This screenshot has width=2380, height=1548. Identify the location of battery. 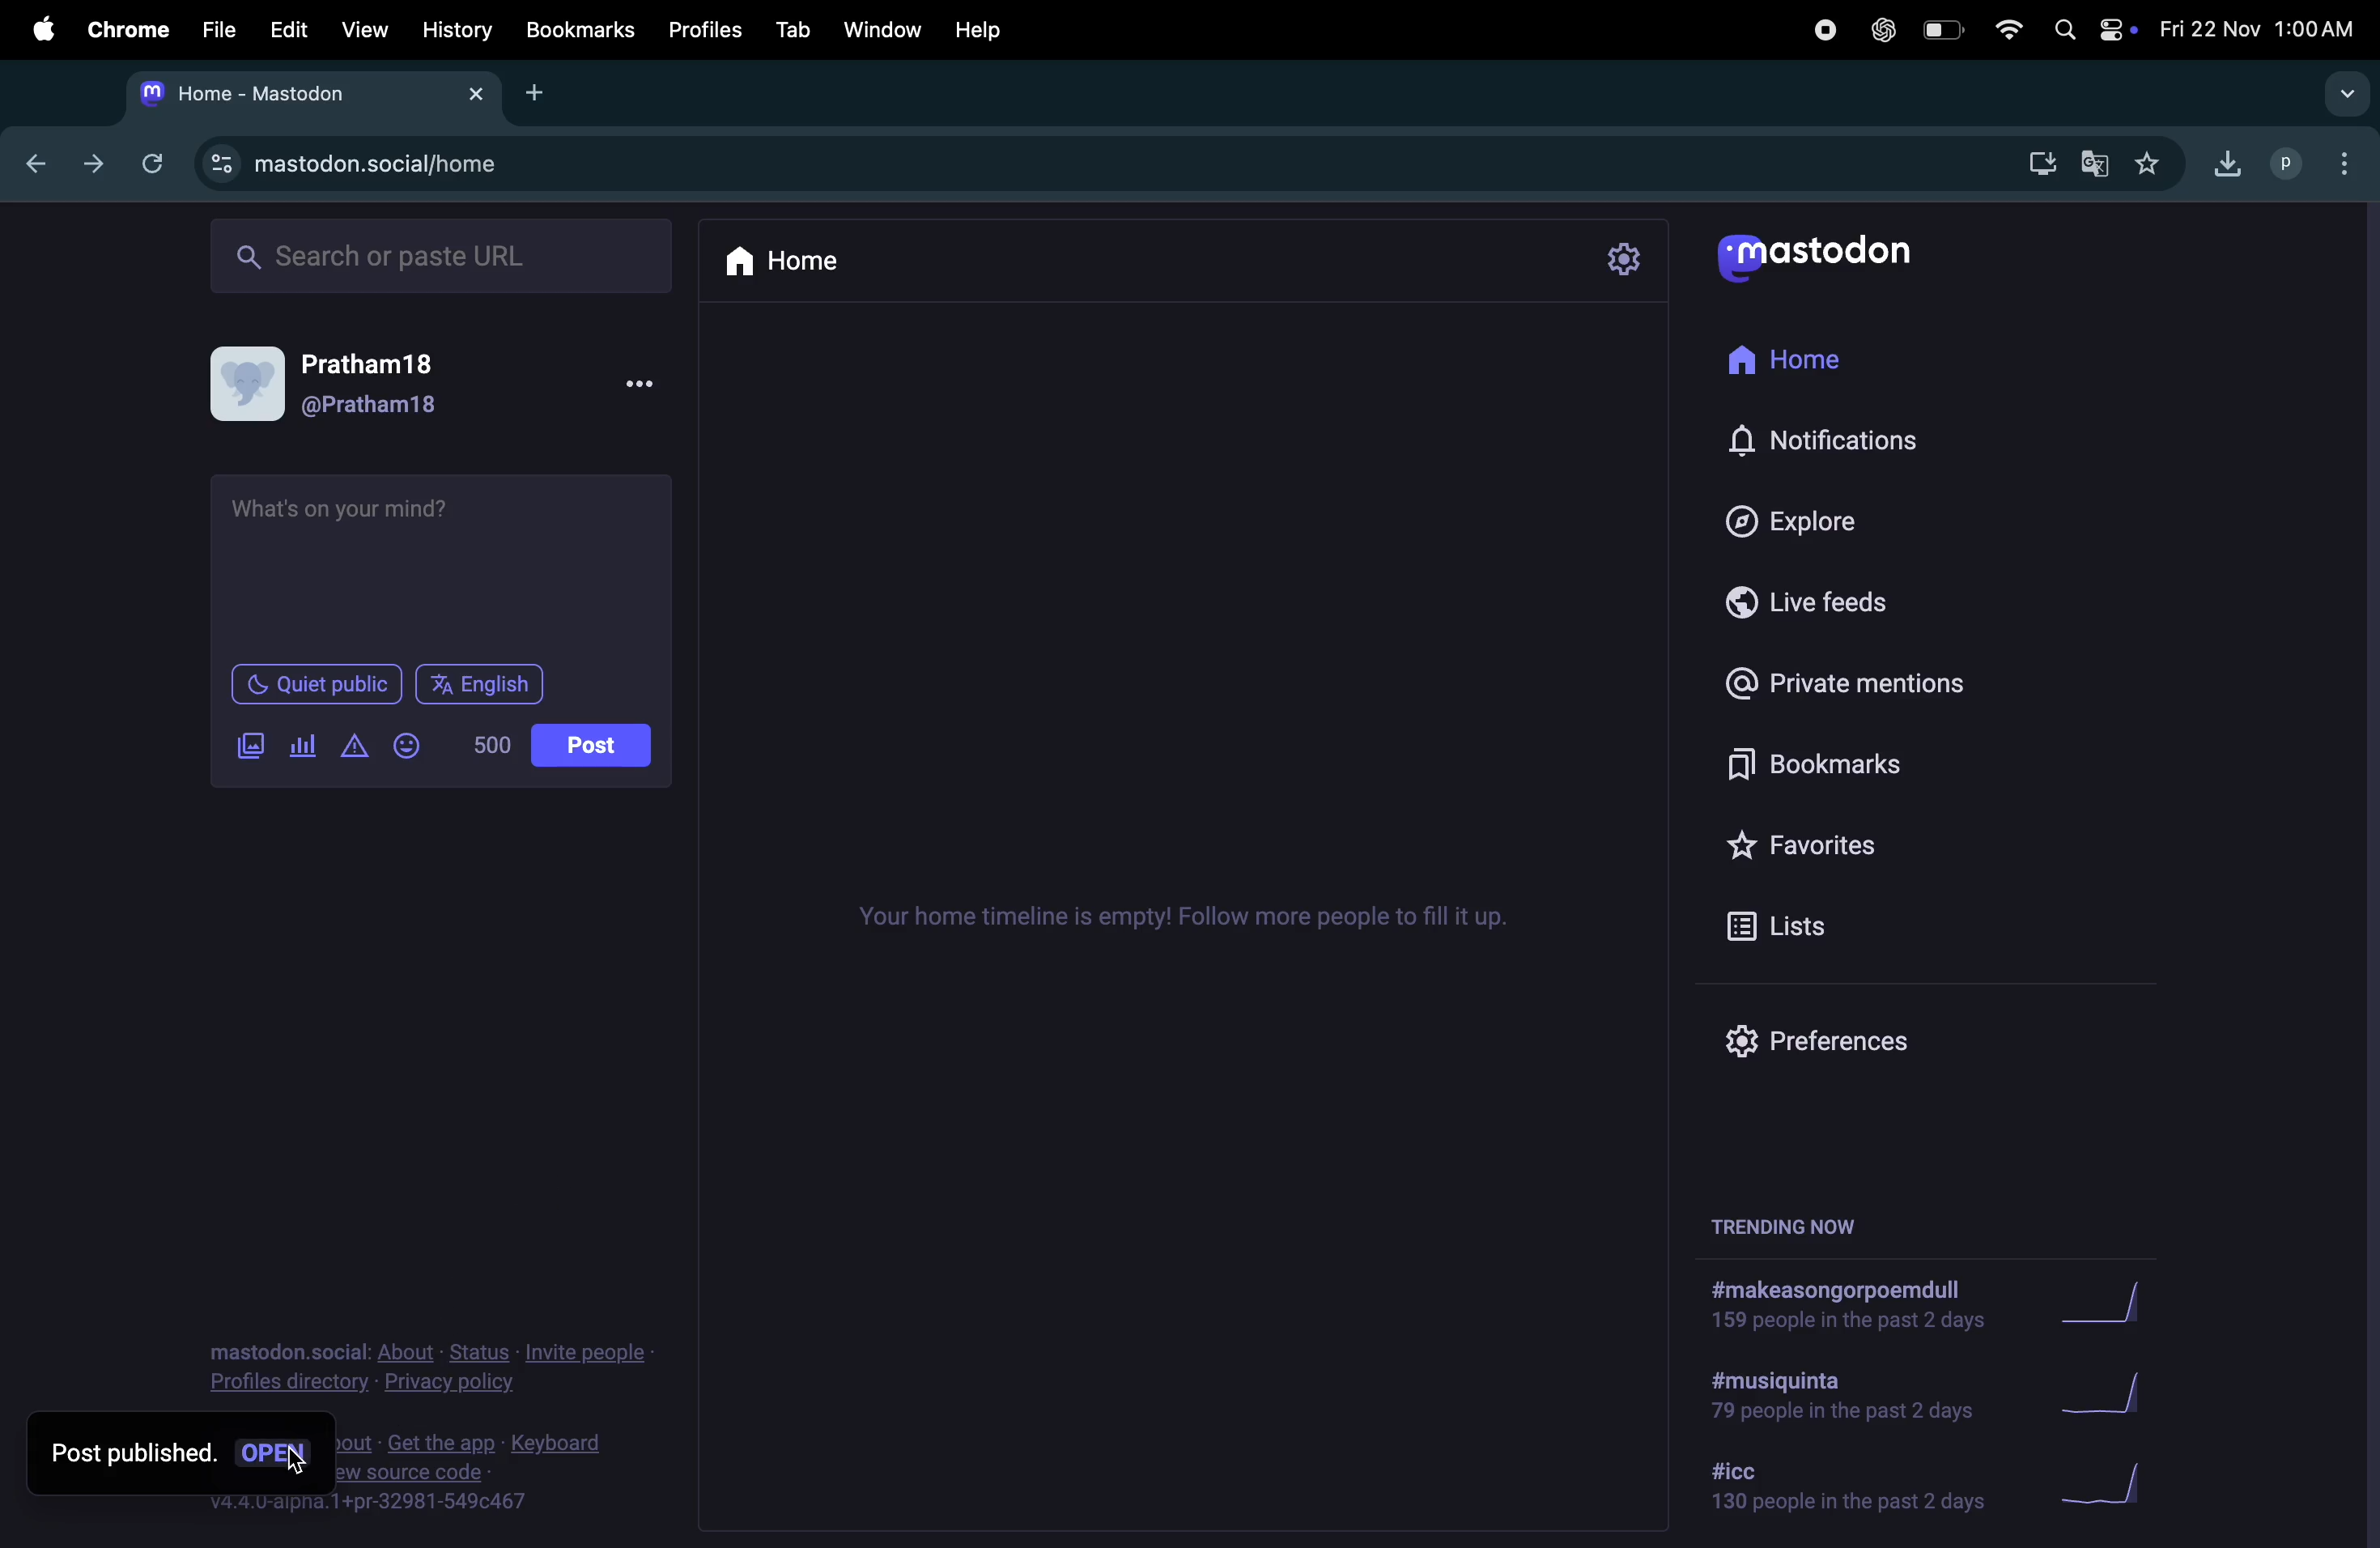
(1940, 30).